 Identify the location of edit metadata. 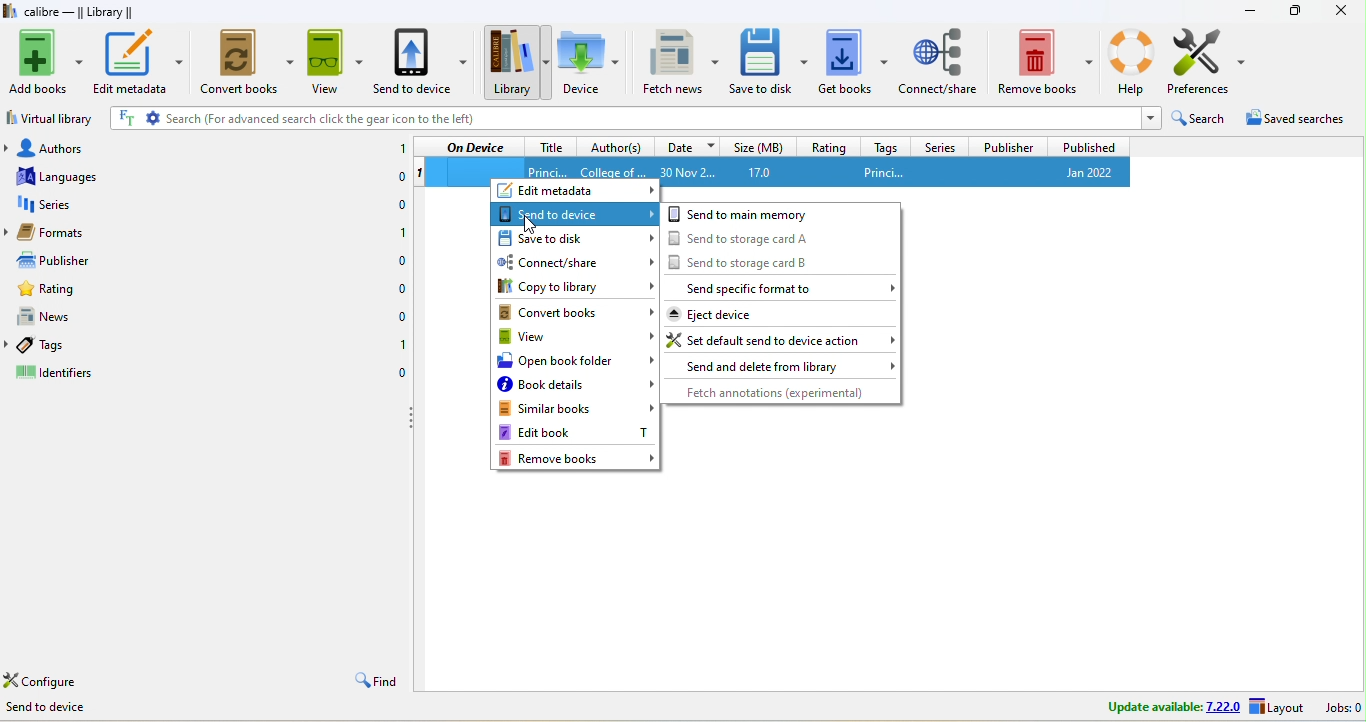
(140, 61).